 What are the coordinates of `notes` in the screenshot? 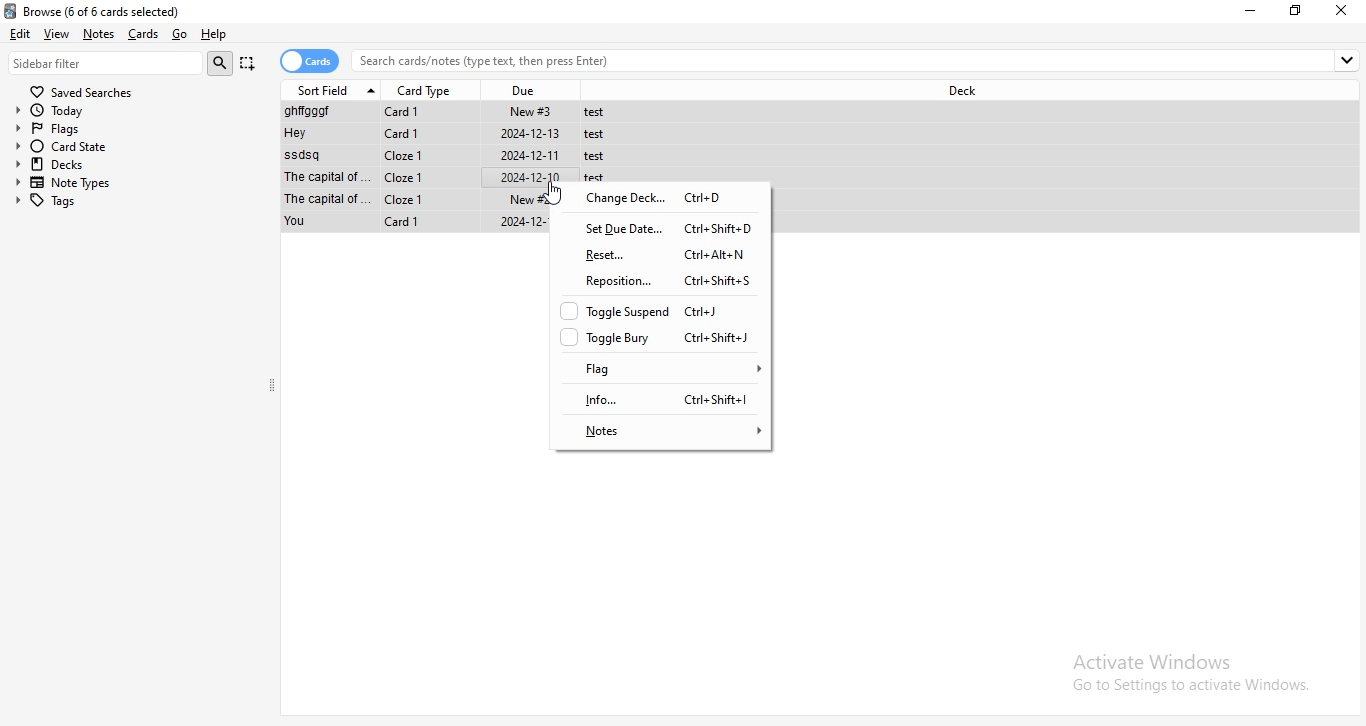 It's located at (663, 432).